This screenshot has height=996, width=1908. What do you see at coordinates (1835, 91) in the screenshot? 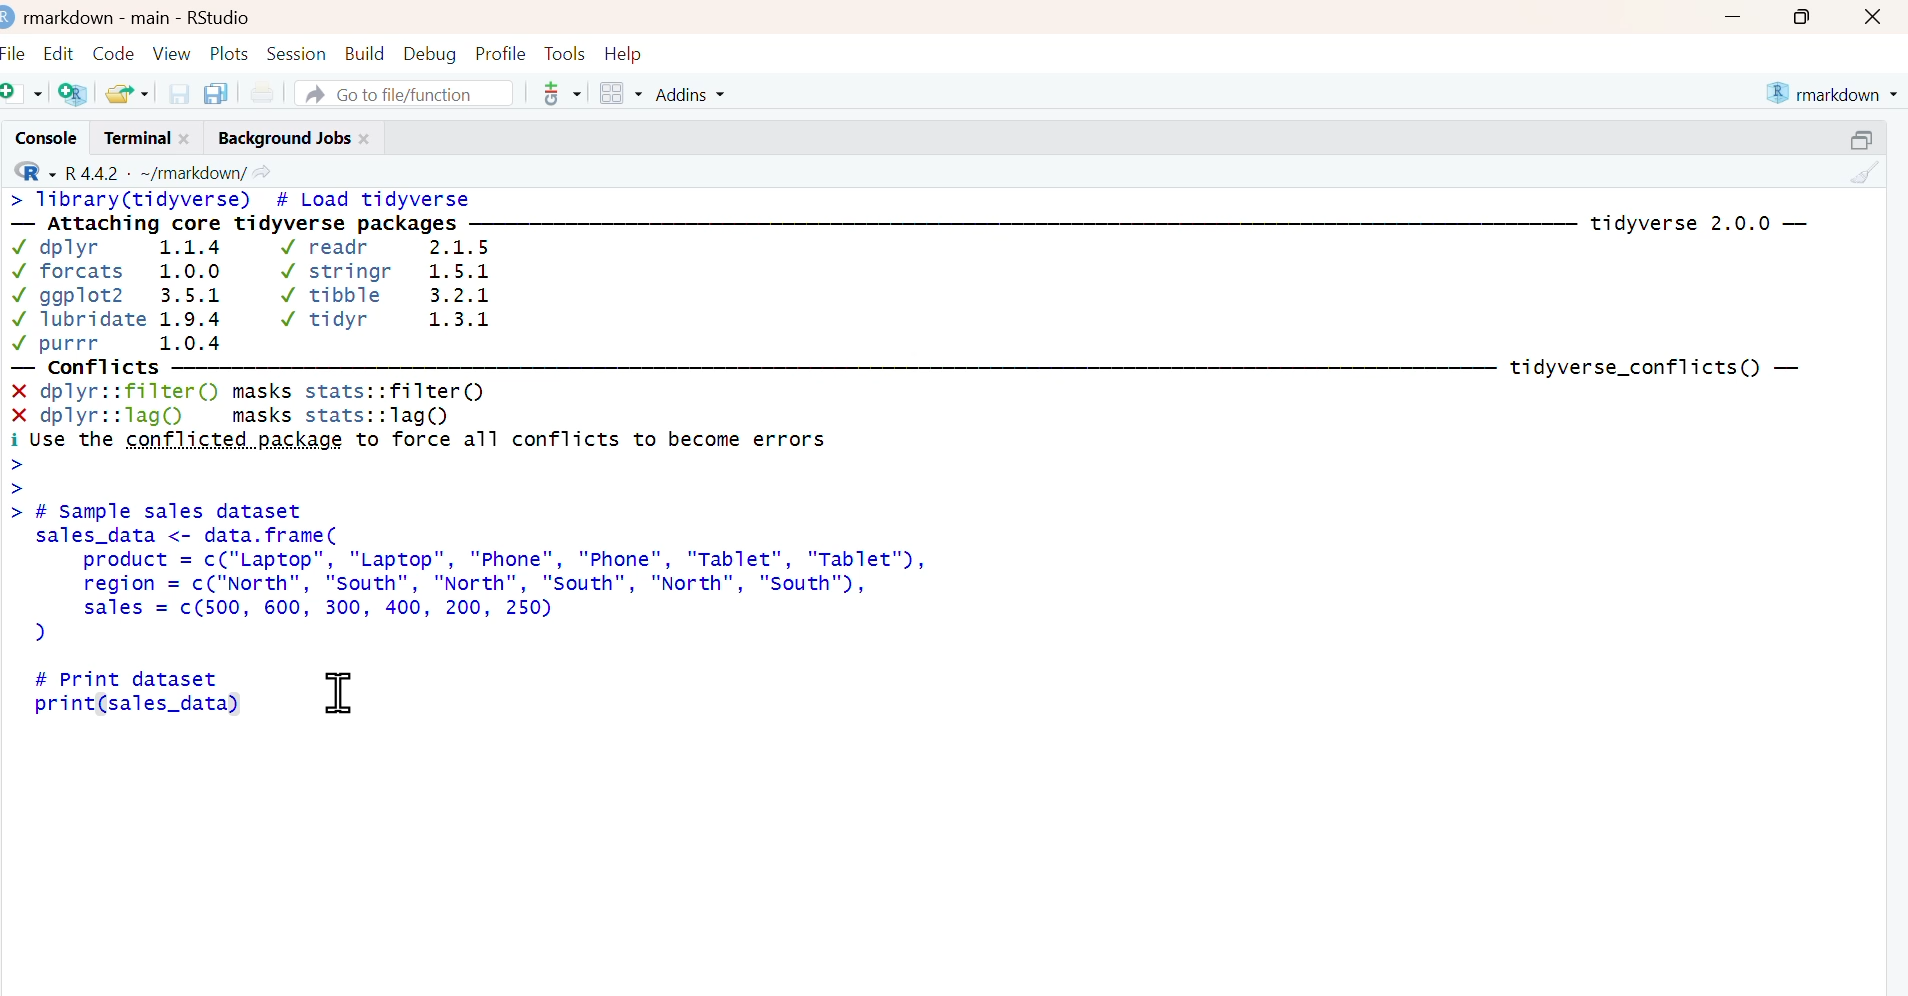
I see `markdown` at bounding box center [1835, 91].